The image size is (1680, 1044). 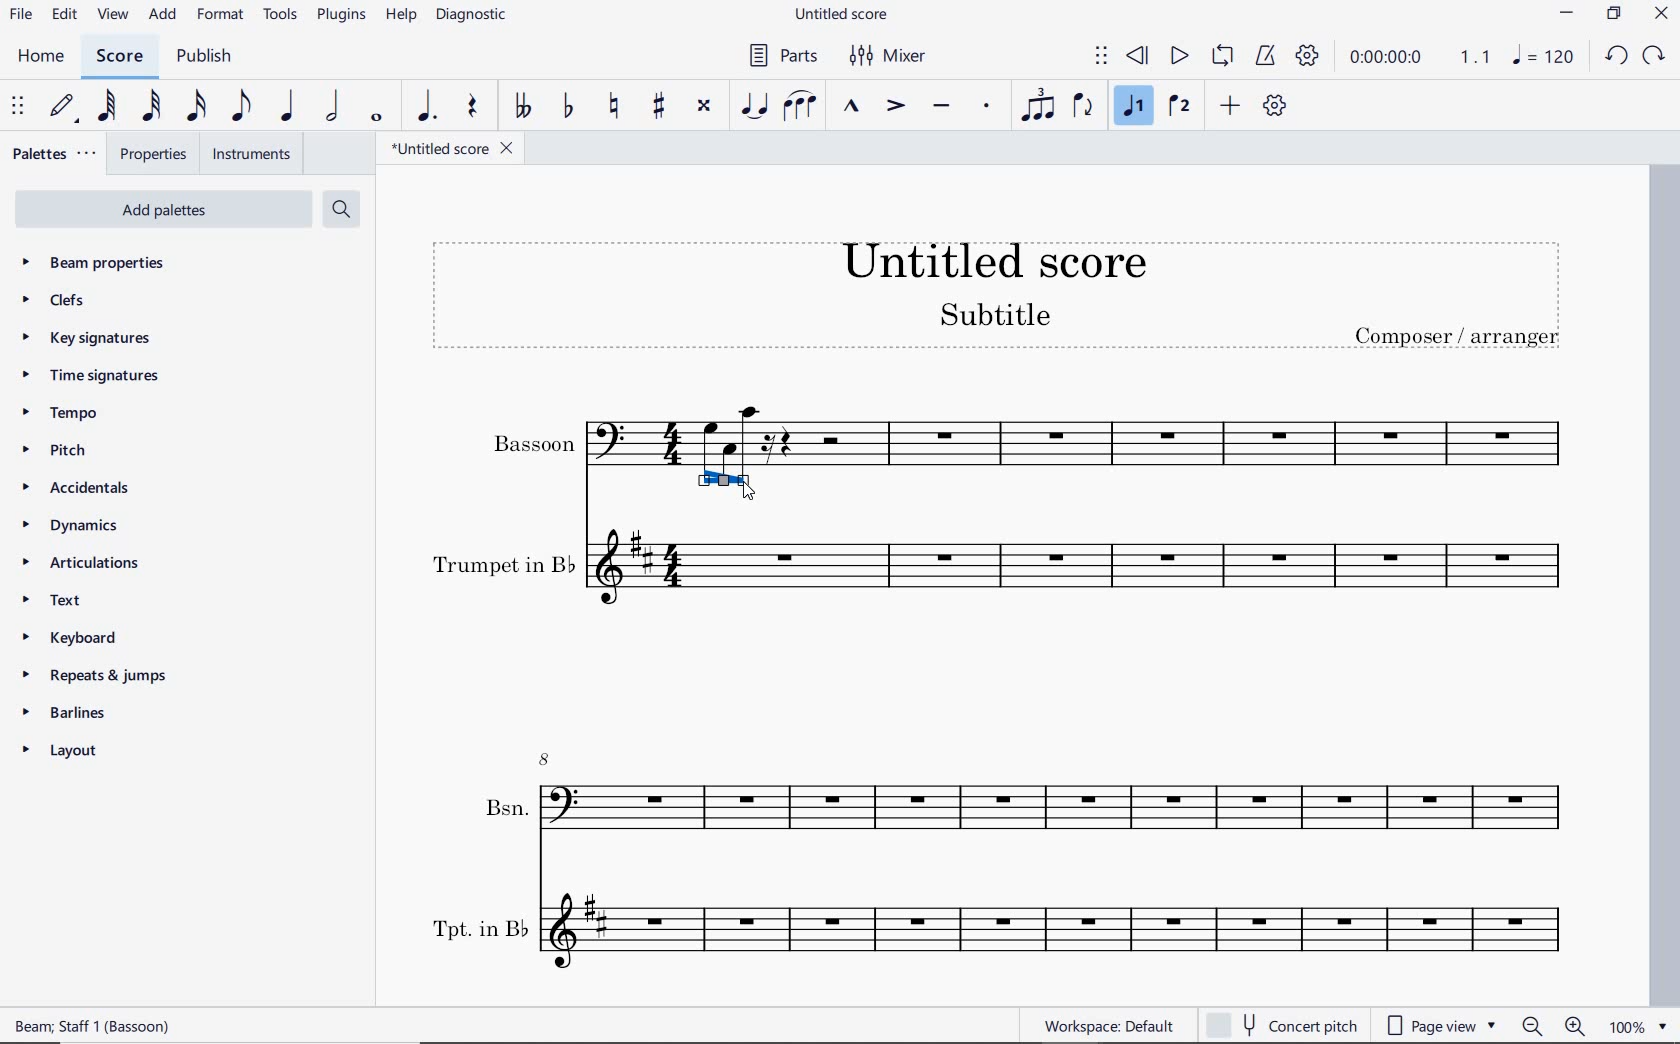 I want to click on UNDO, so click(x=1617, y=57).